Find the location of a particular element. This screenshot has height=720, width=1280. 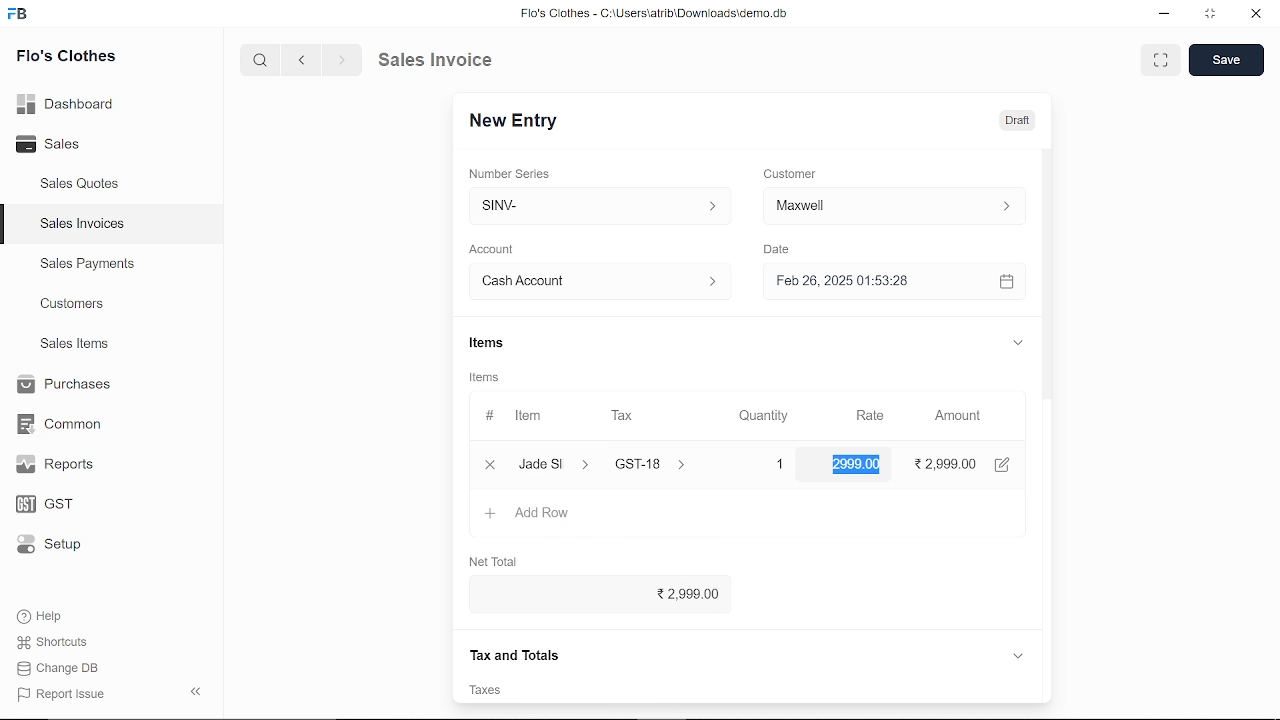

Purchases is located at coordinates (62, 385).